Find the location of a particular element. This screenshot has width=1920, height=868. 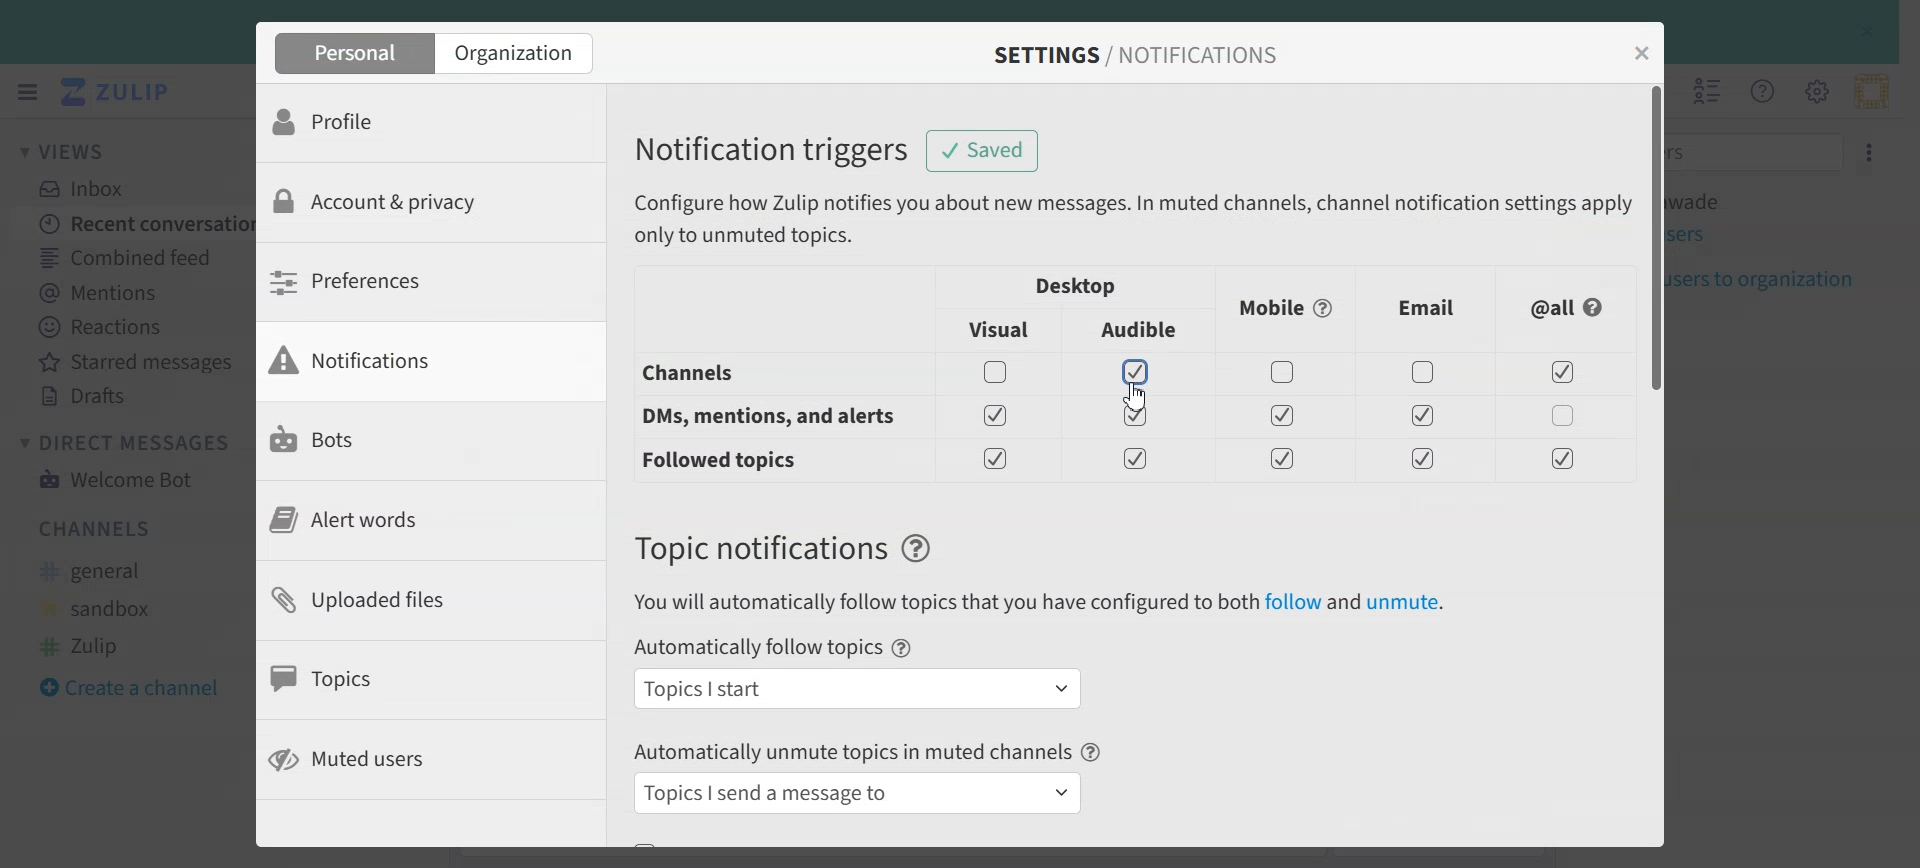

Topics I start is located at coordinates (858, 688).